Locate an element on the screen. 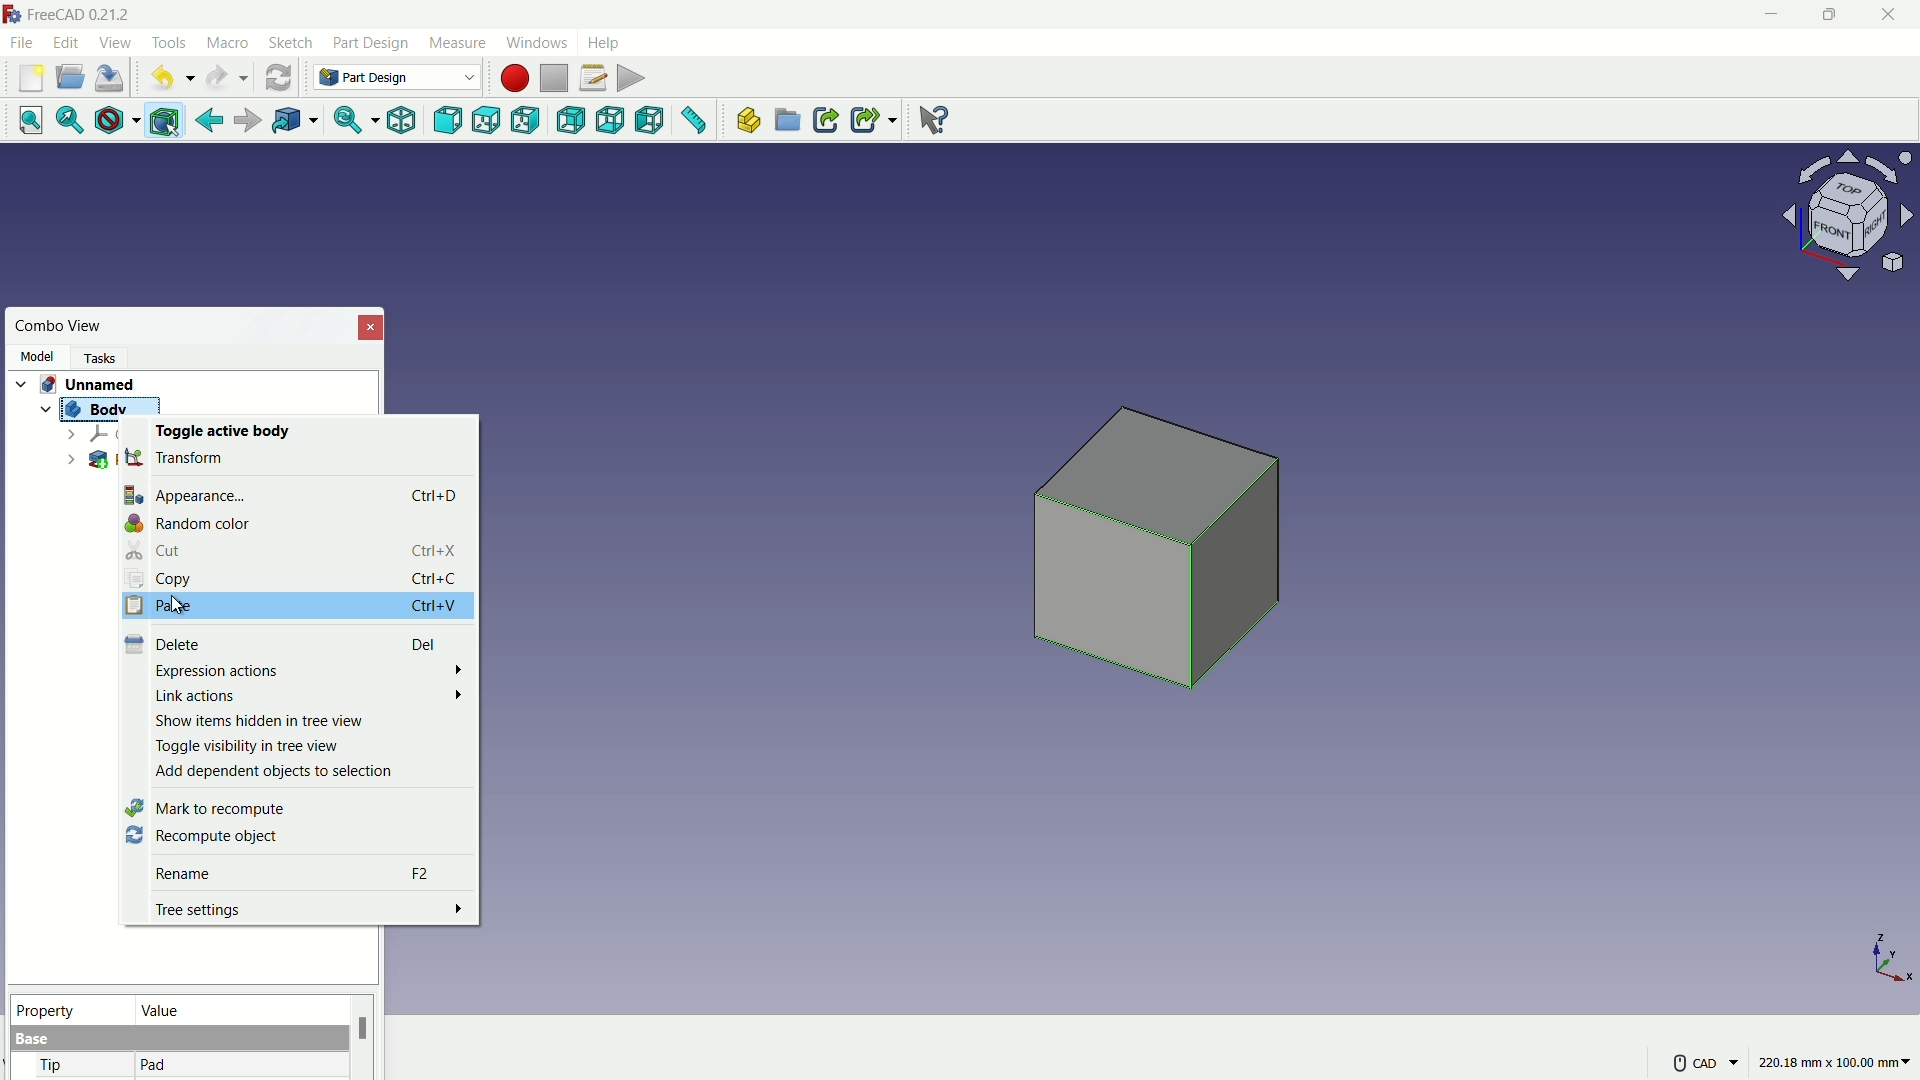 The height and width of the screenshot is (1080, 1920). scroll bar is located at coordinates (363, 1037).